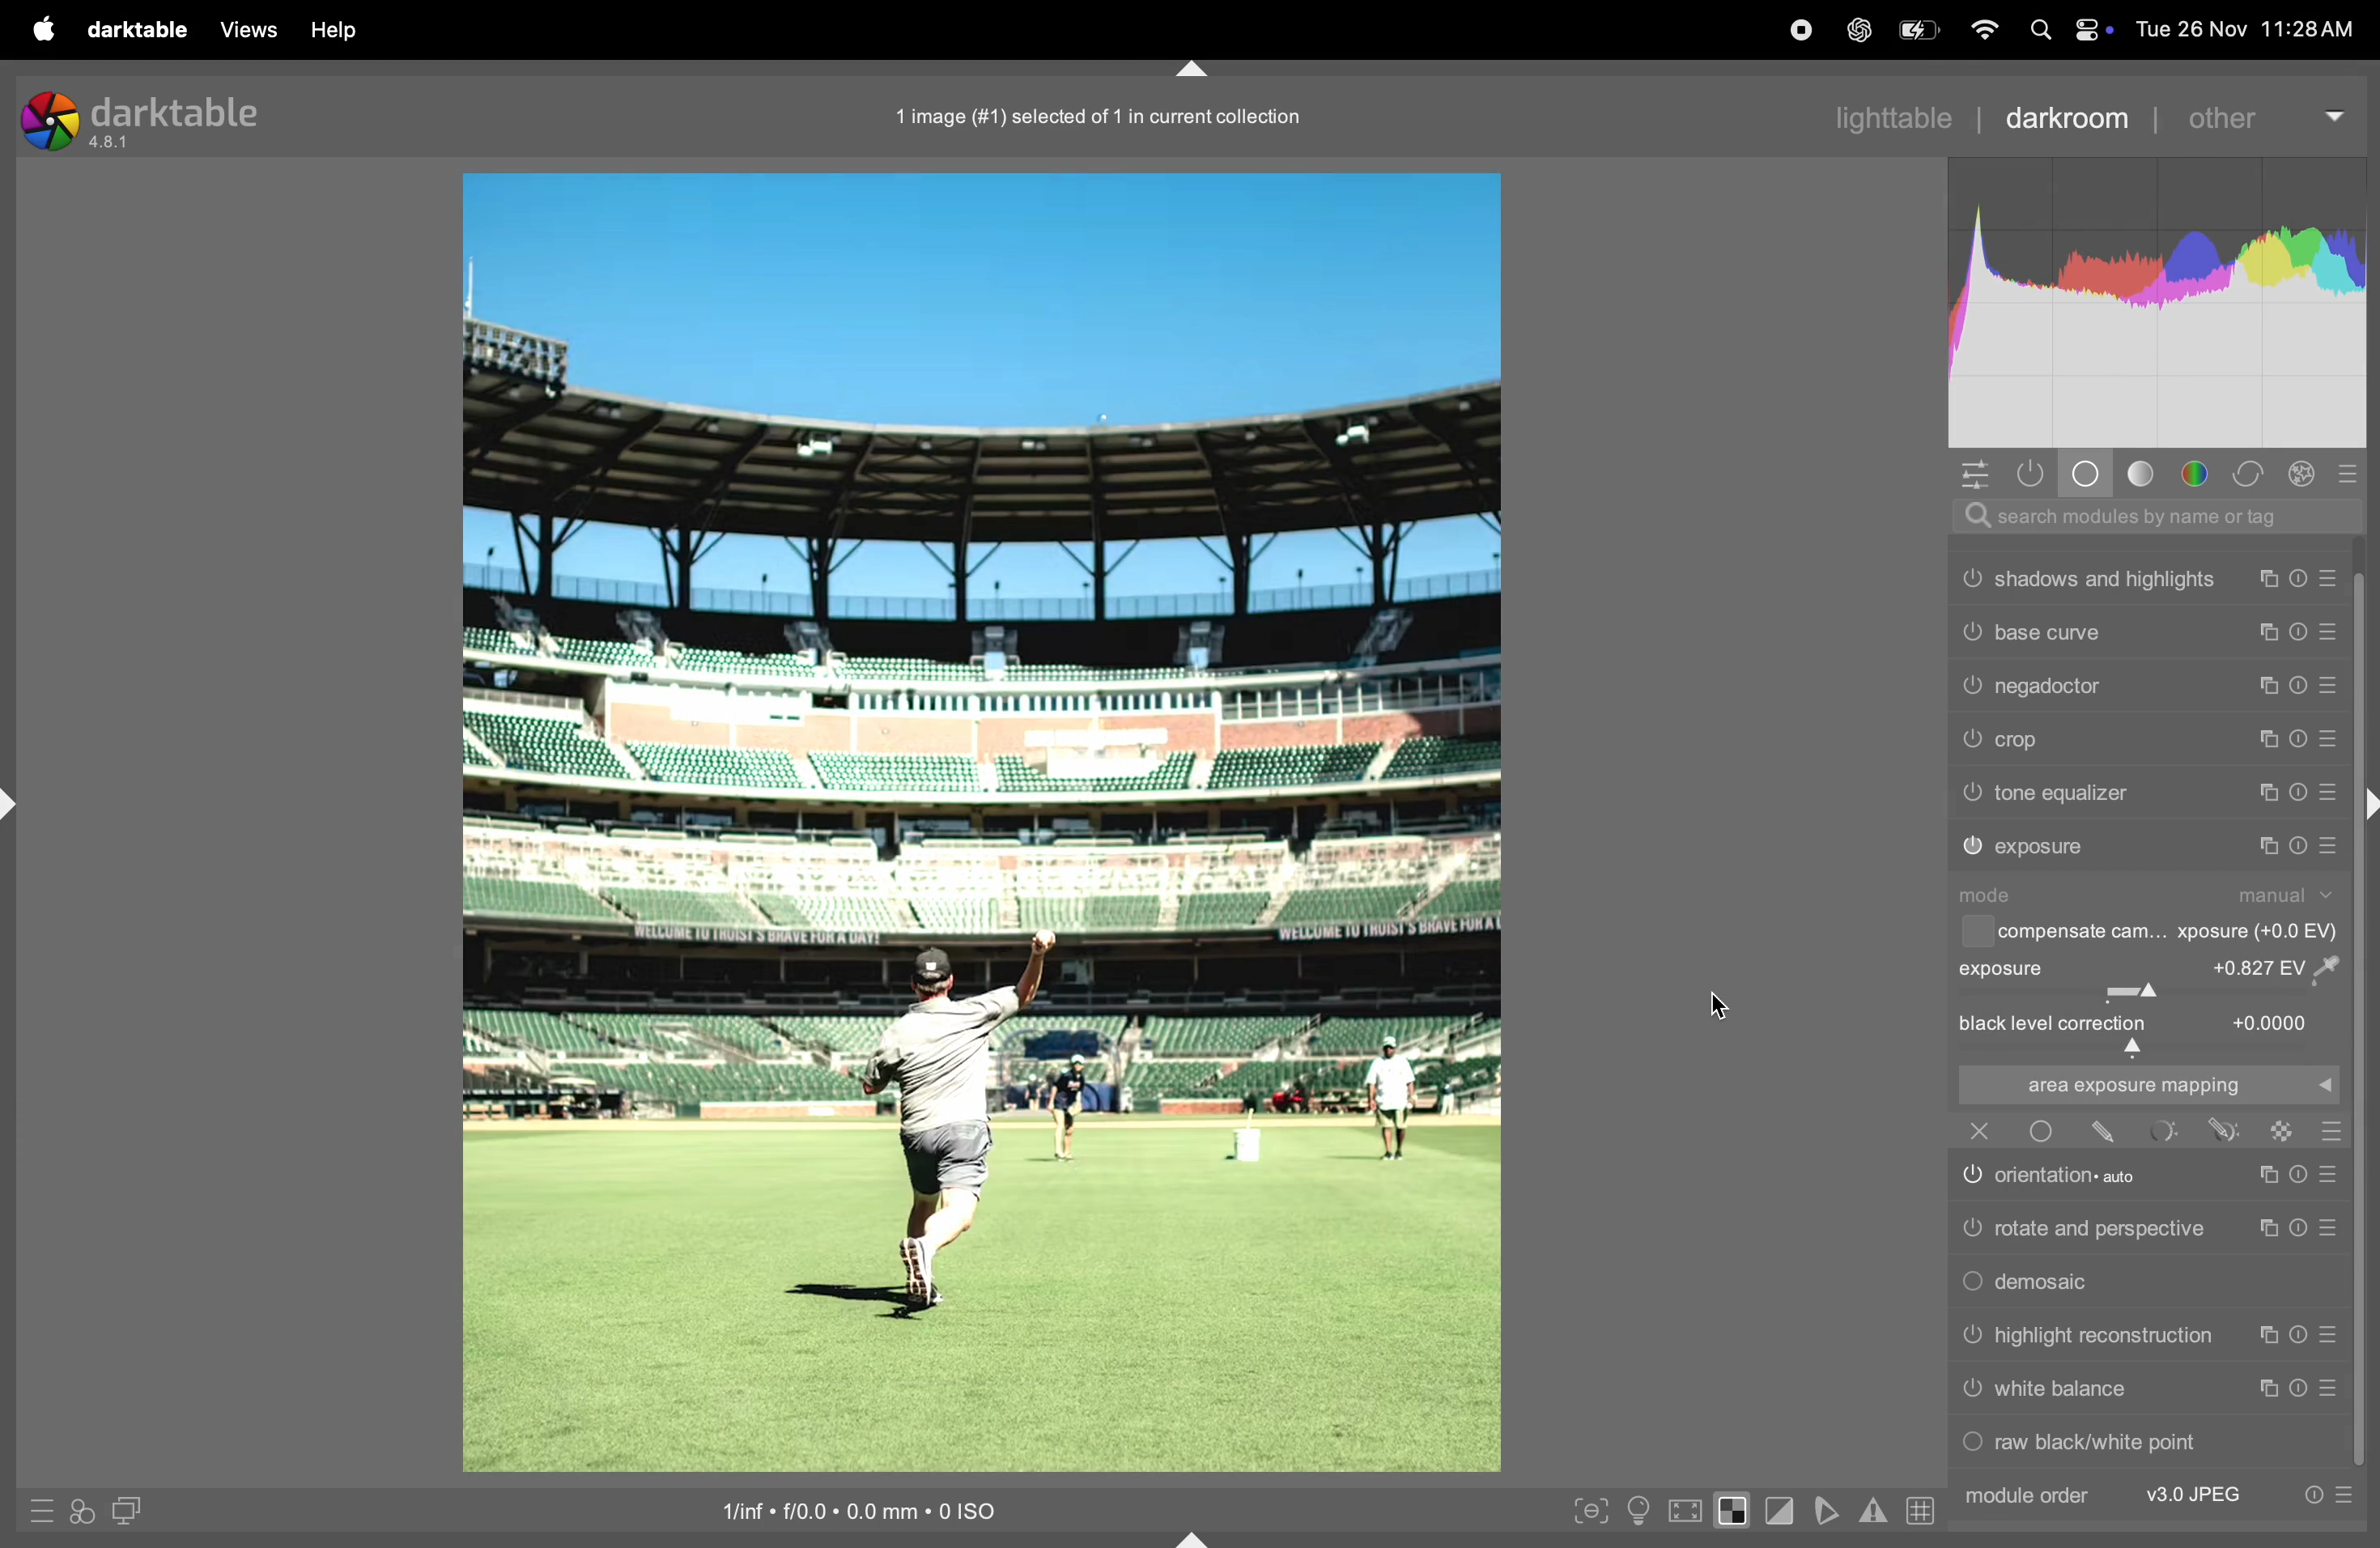 This screenshot has height=1548, width=2380. What do you see at coordinates (1994, 895) in the screenshot?
I see `mode` at bounding box center [1994, 895].